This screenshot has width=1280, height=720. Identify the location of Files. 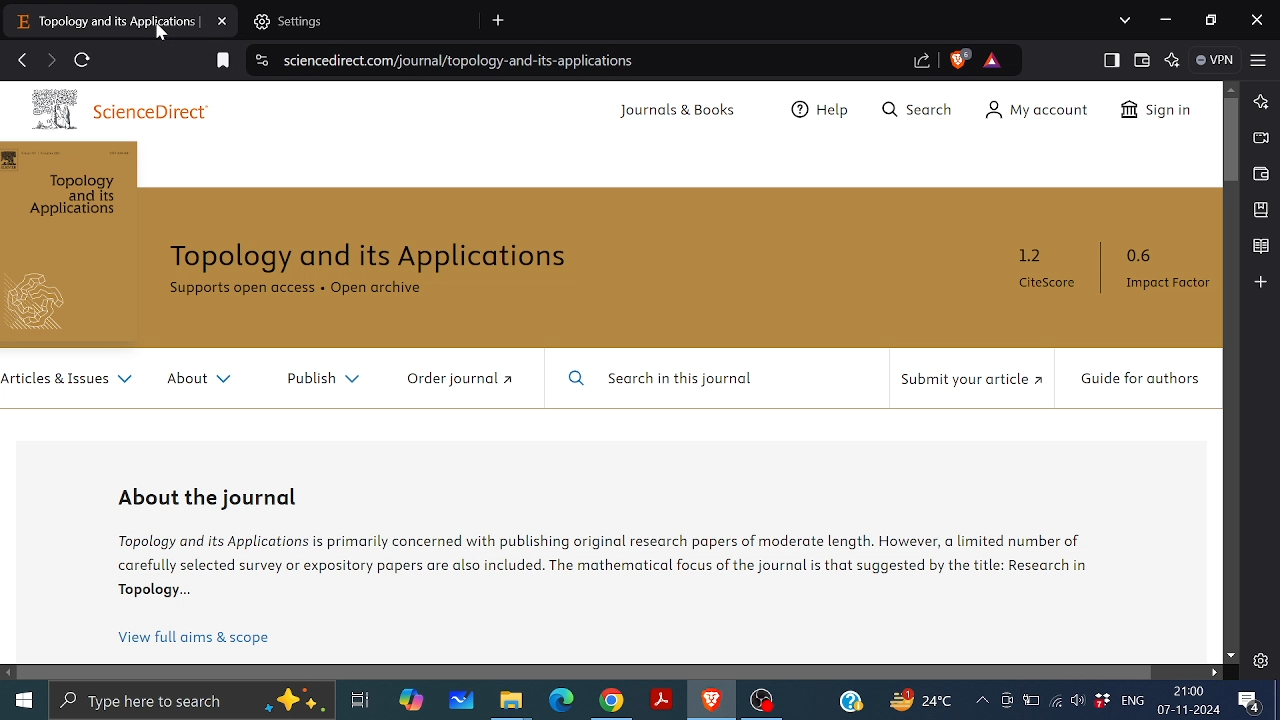
(511, 703).